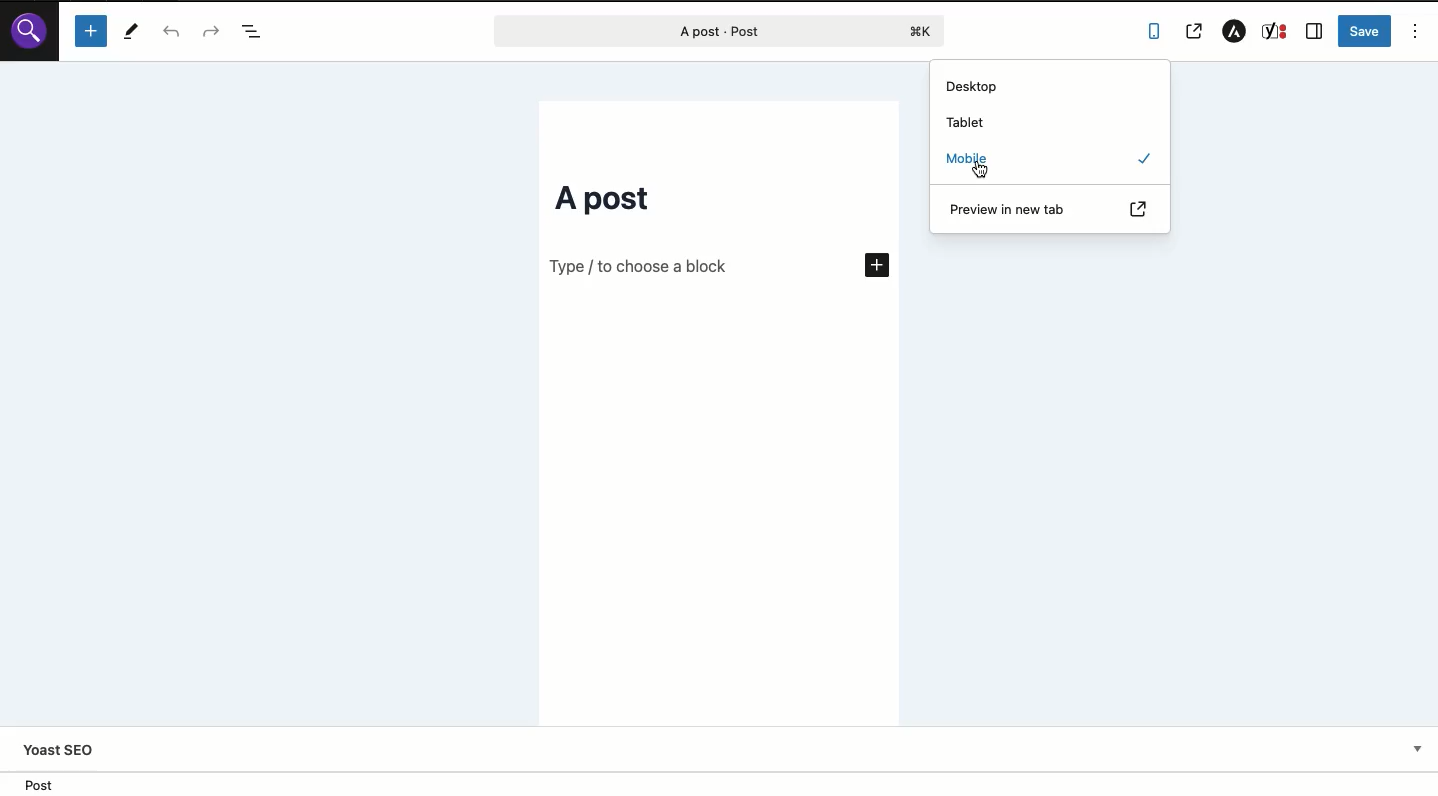 Image resolution: width=1438 pixels, height=796 pixels. What do you see at coordinates (967, 123) in the screenshot?
I see `Tablet` at bounding box center [967, 123].